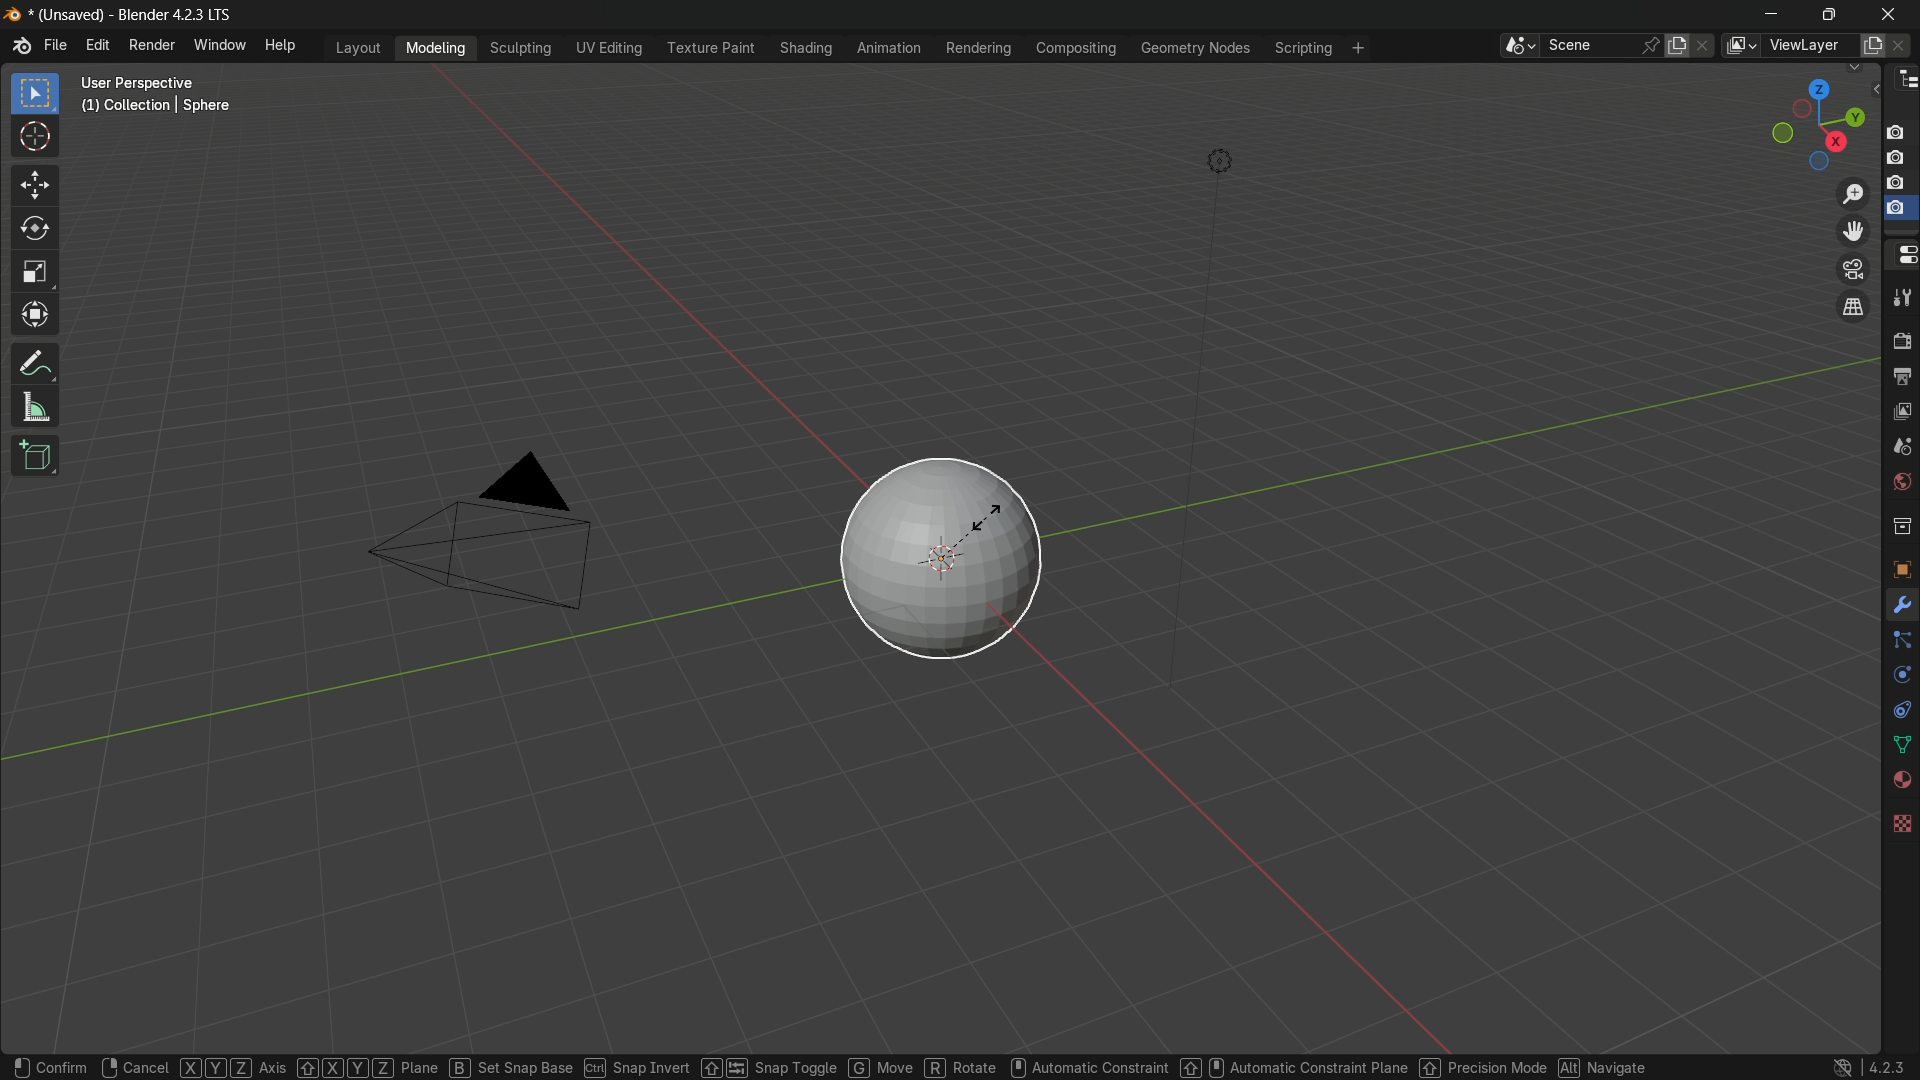 Image resolution: width=1920 pixels, height=1080 pixels. Describe the element at coordinates (57, 47) in the screenshot. I see `file menu` at that location.